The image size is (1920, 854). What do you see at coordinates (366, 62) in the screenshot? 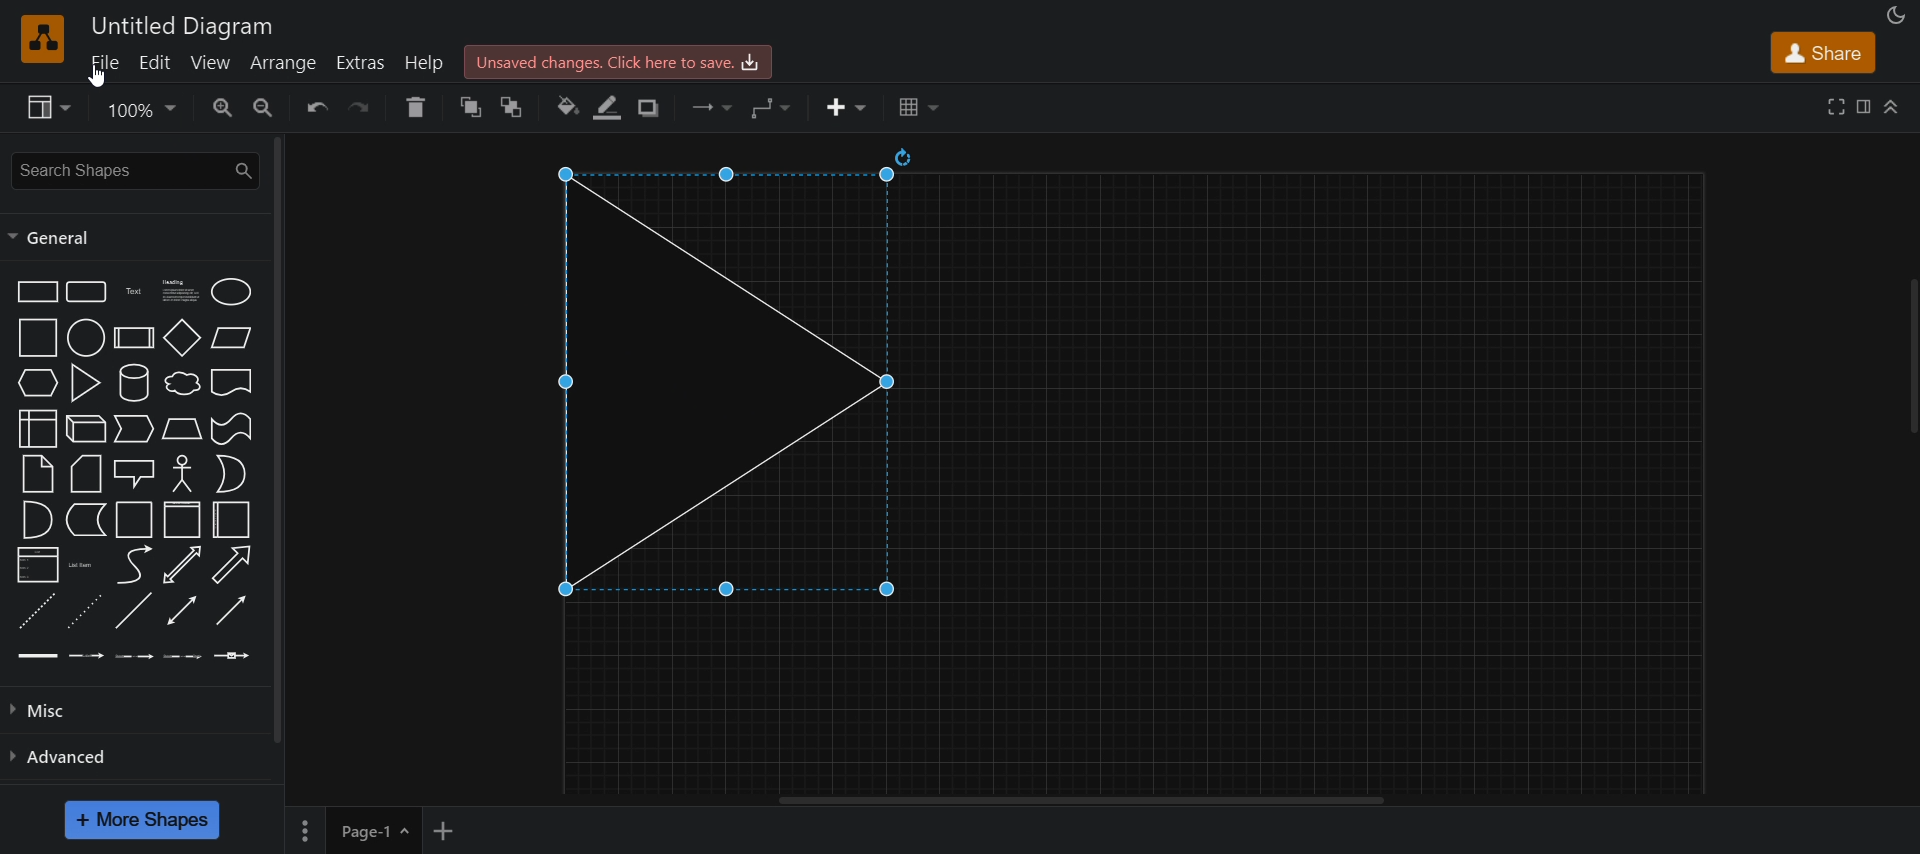
I see `extras` at bounding box center [366, 62].